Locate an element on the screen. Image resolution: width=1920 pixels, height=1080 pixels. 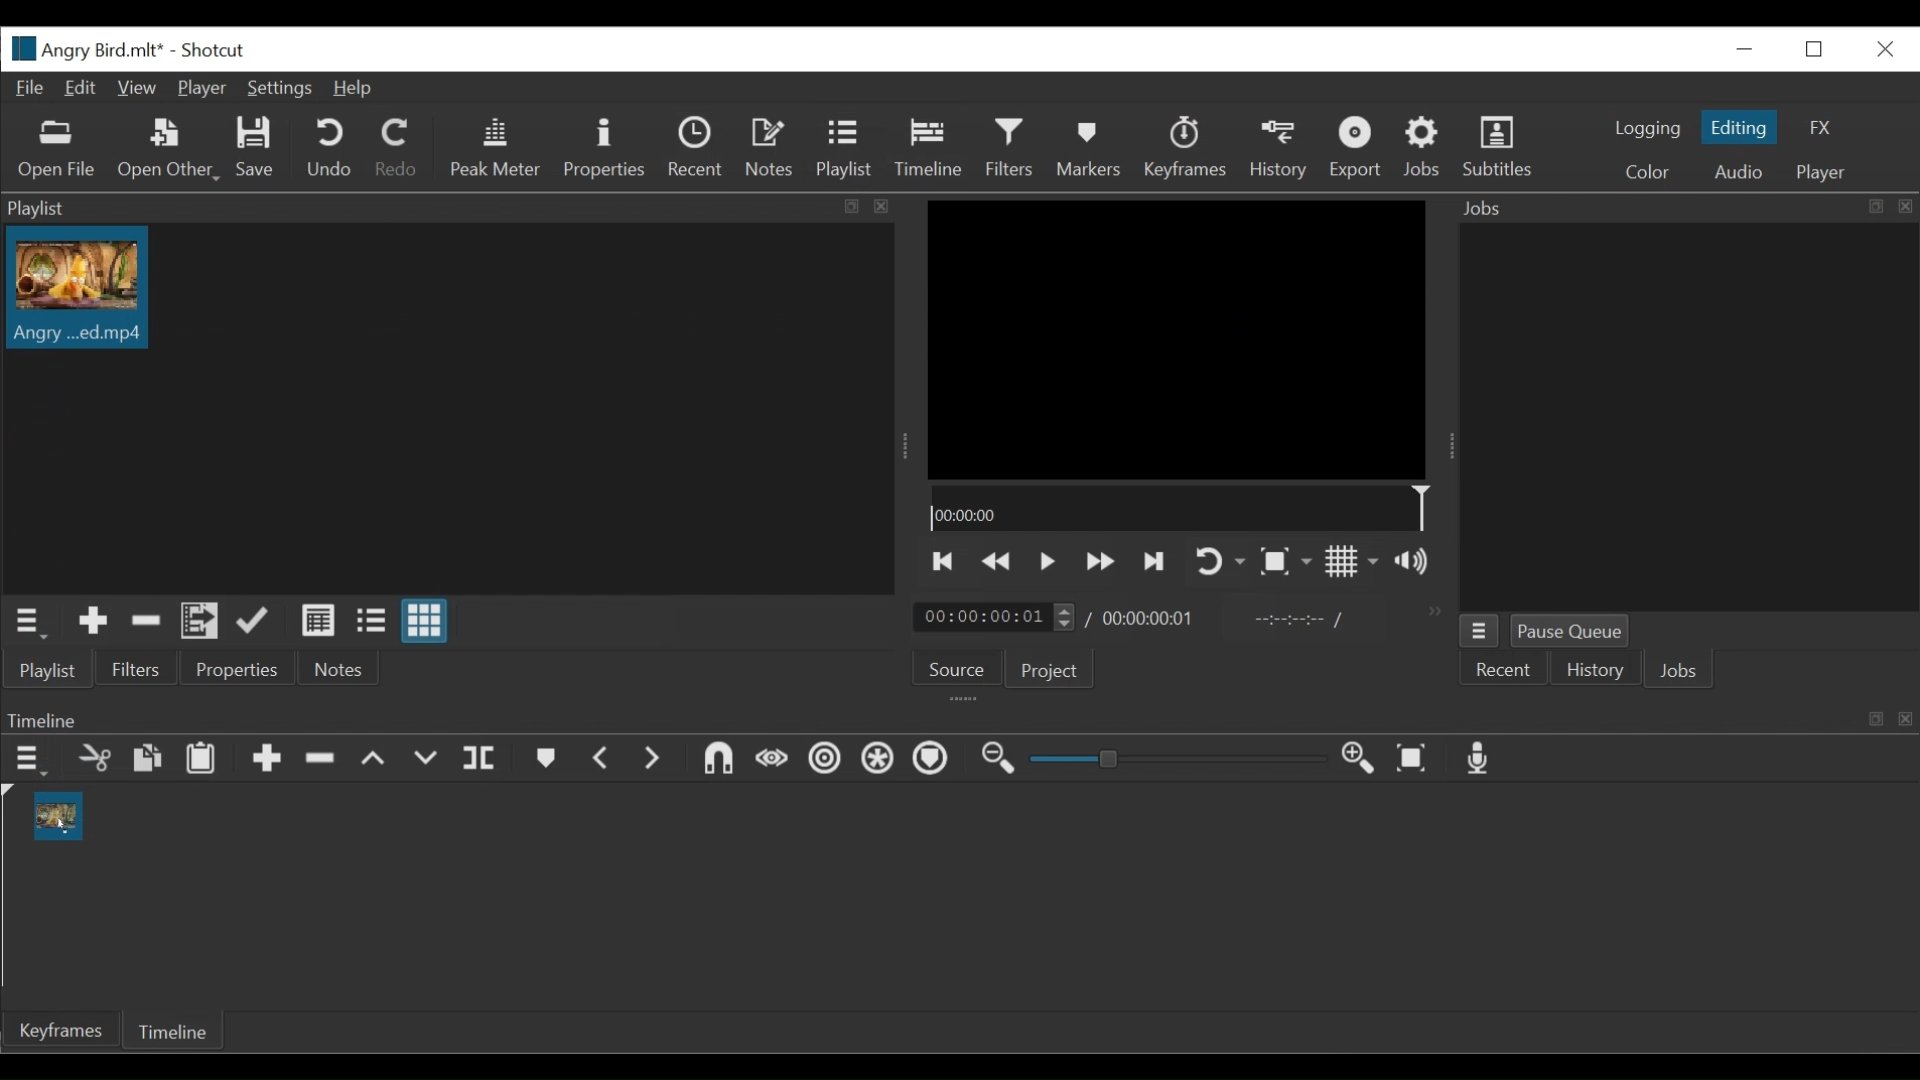
Markers is located at coordinates (1090, 150).